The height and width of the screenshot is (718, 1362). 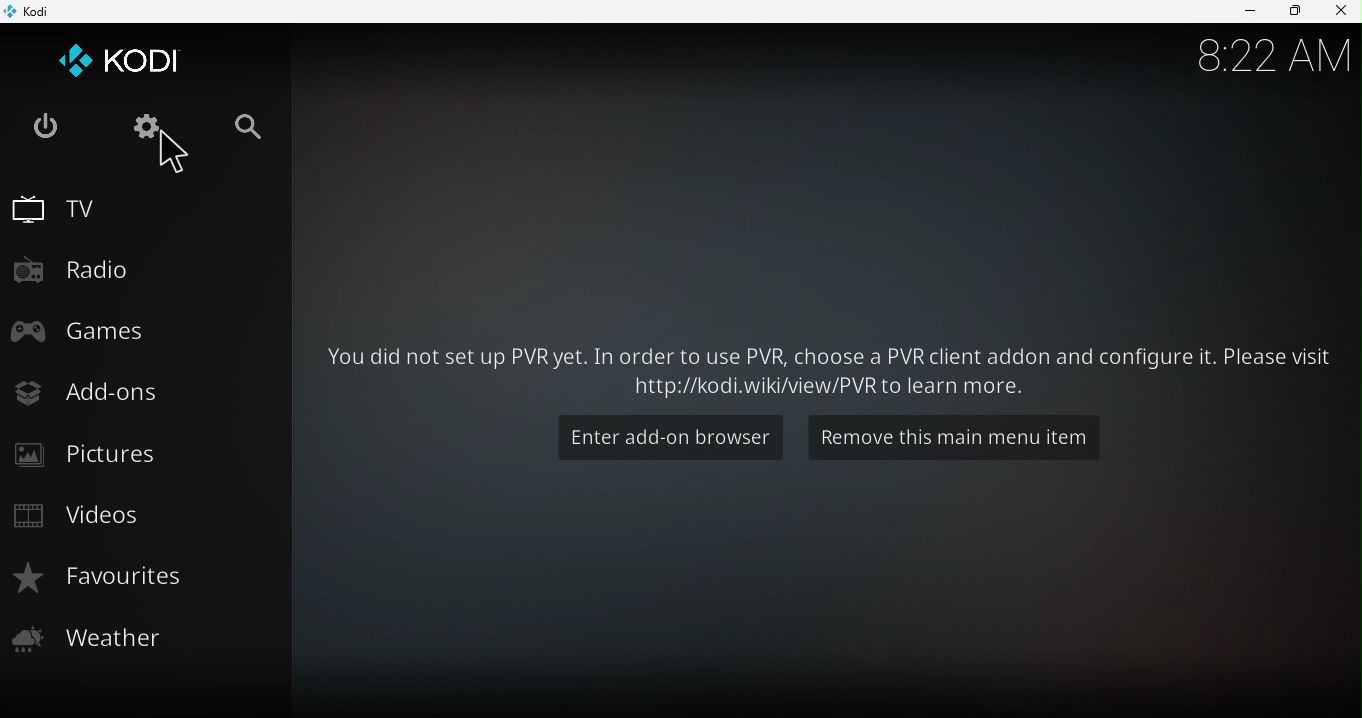 I want to click on Exit, so click(x=45, y=127).